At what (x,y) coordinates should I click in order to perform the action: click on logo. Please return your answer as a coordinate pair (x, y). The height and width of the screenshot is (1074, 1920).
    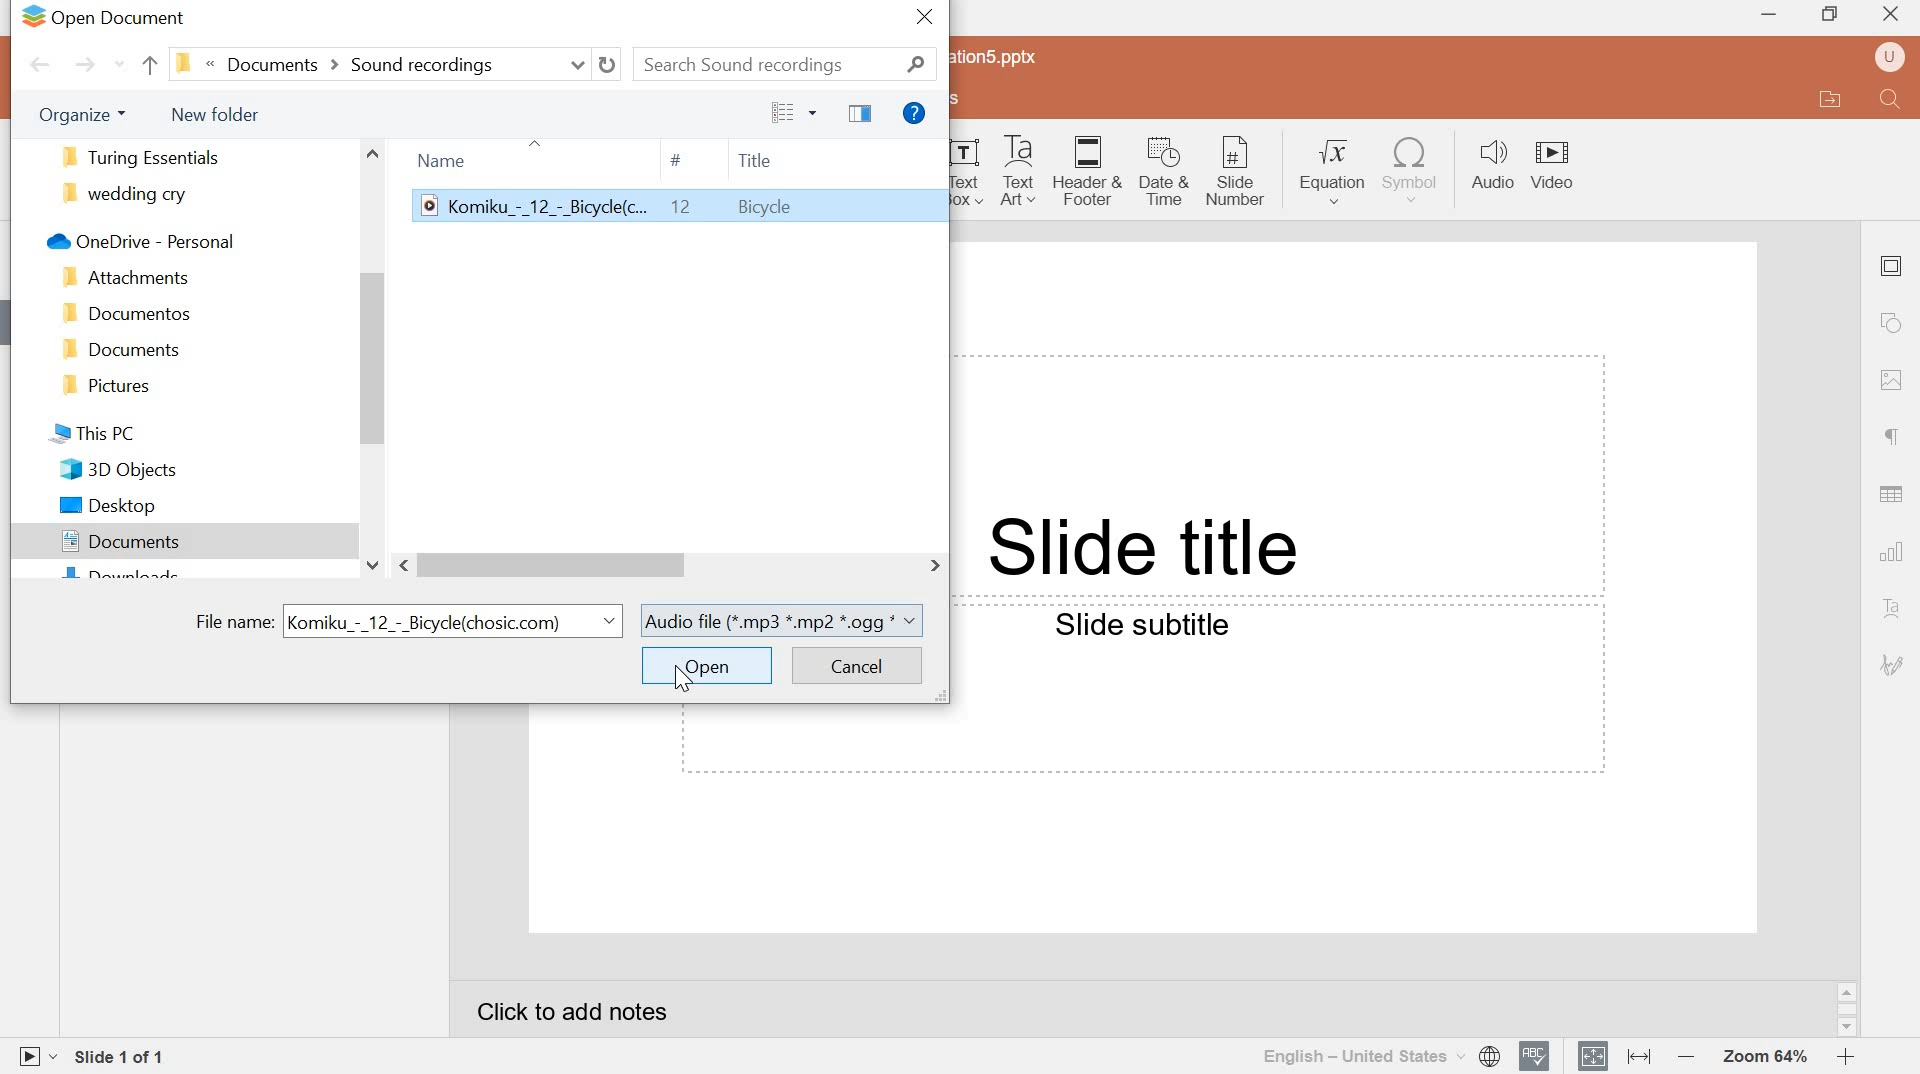
    Looking at the image, I should click on (32, 17).